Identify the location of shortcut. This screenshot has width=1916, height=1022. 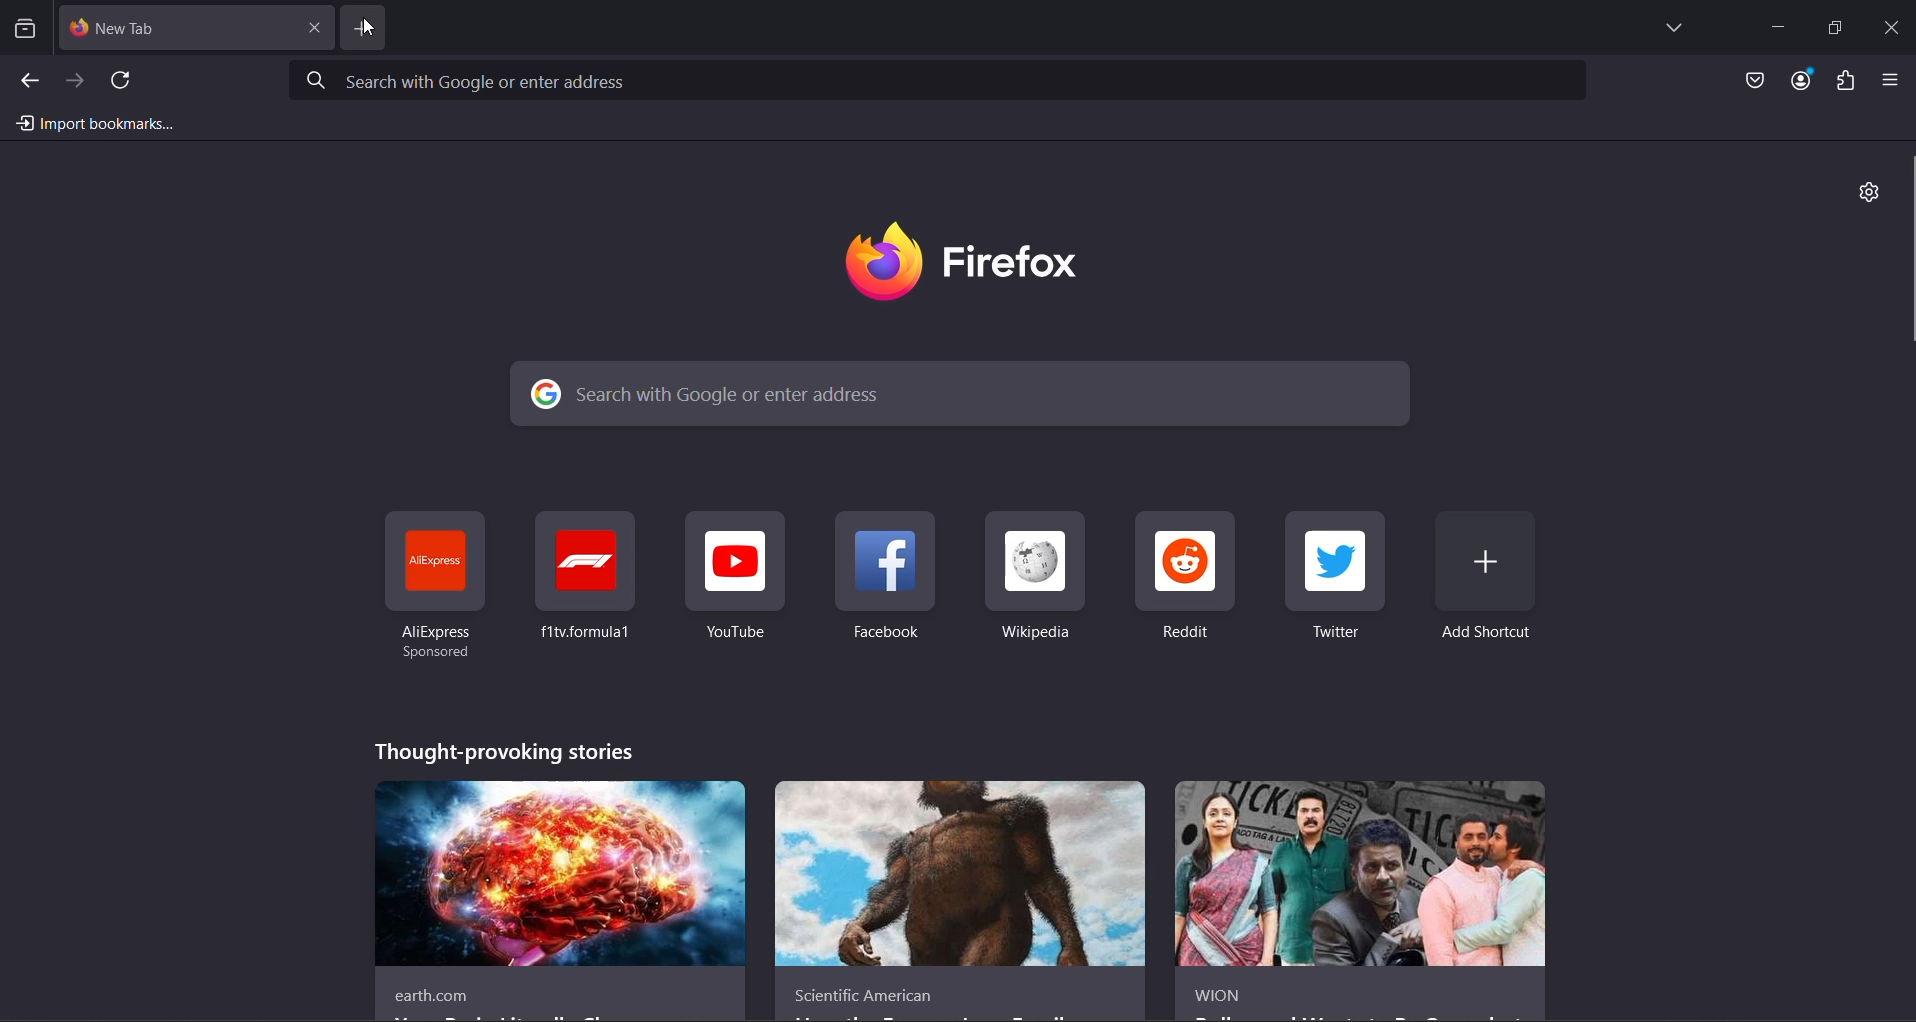
(1185, 577).